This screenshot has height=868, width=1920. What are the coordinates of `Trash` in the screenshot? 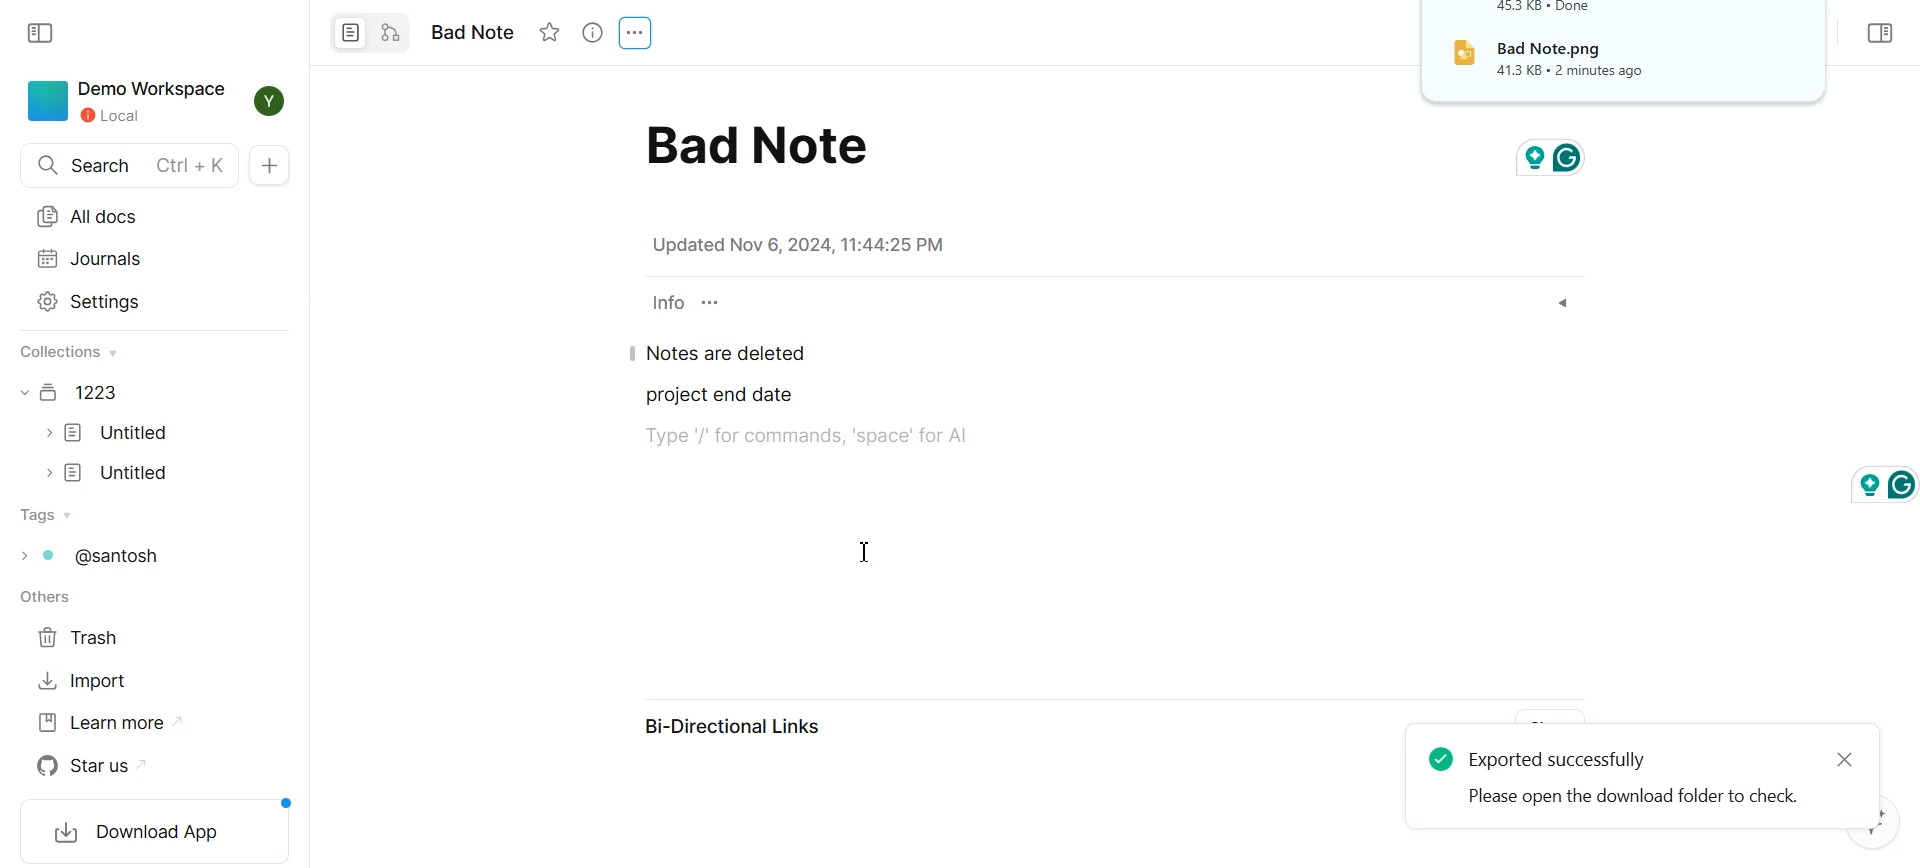 It's located at (84, 637).